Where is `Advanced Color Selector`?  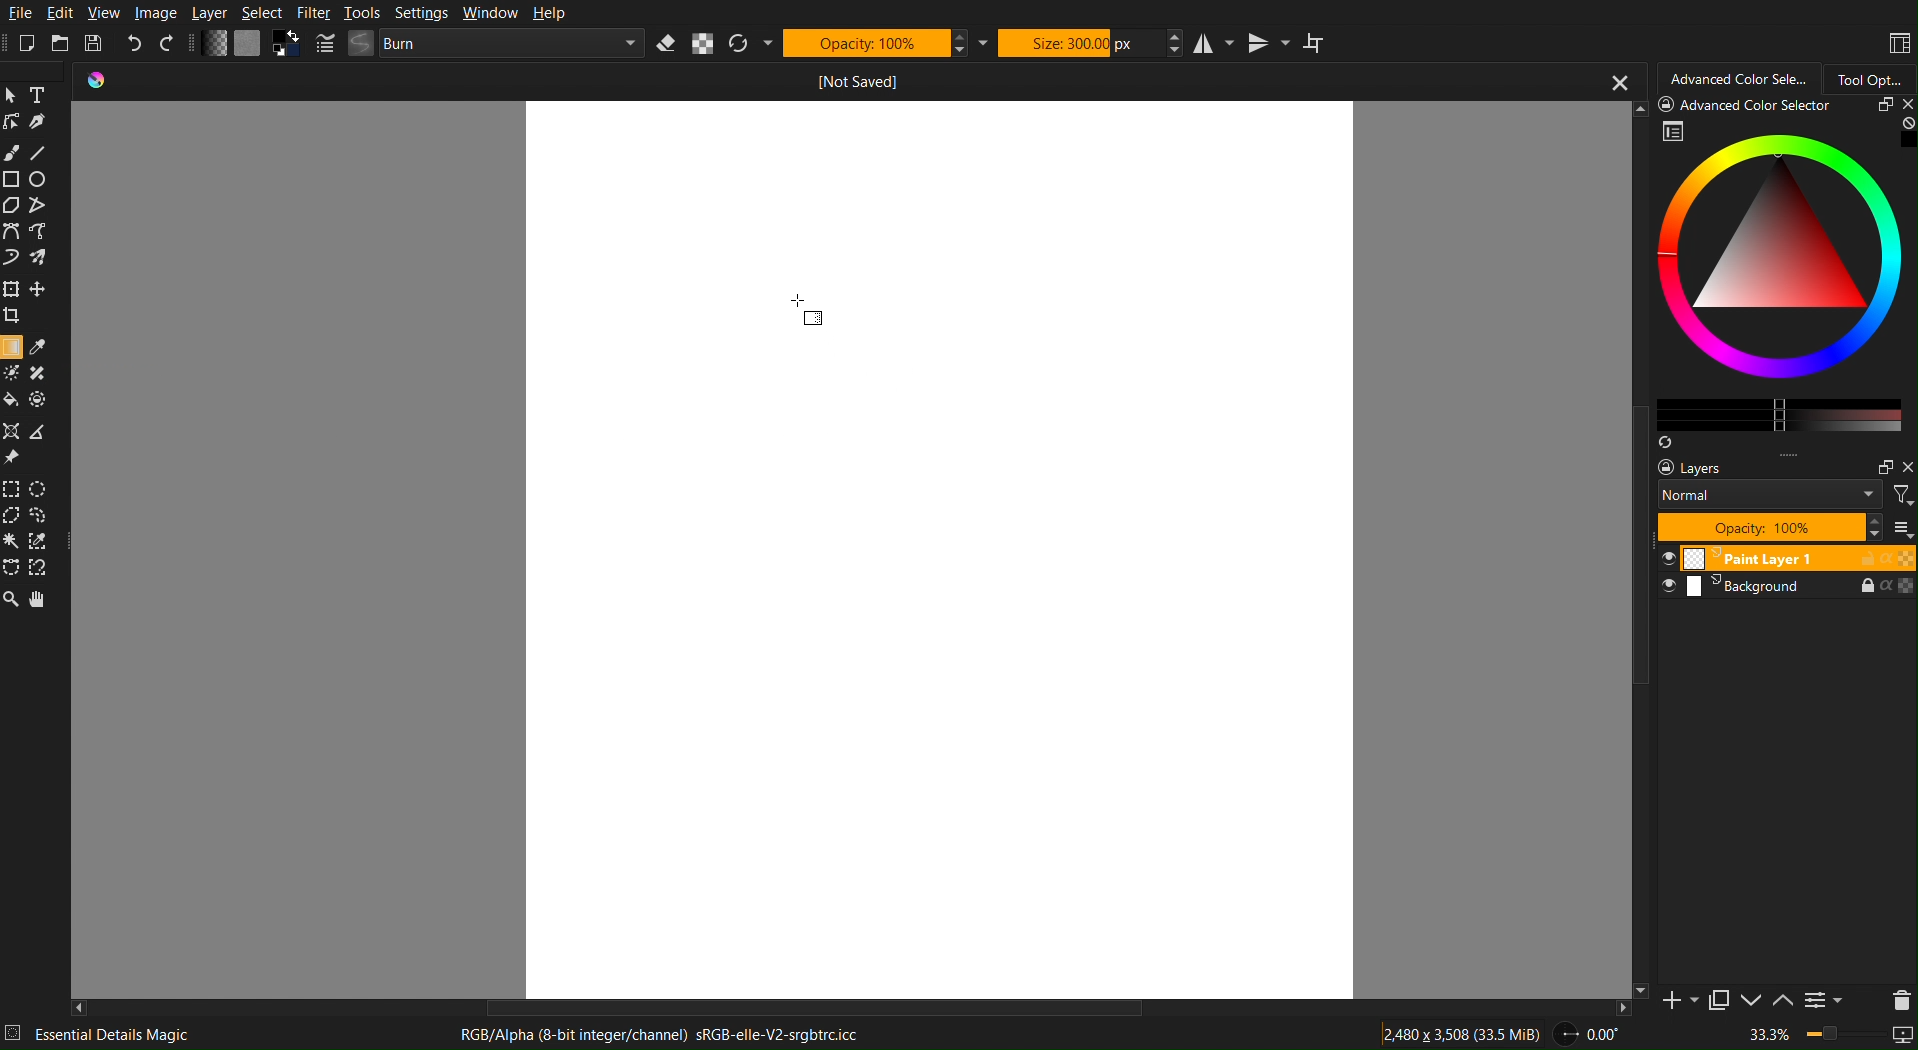 Advanced Color Selector is located at coordinates (1775, 272).